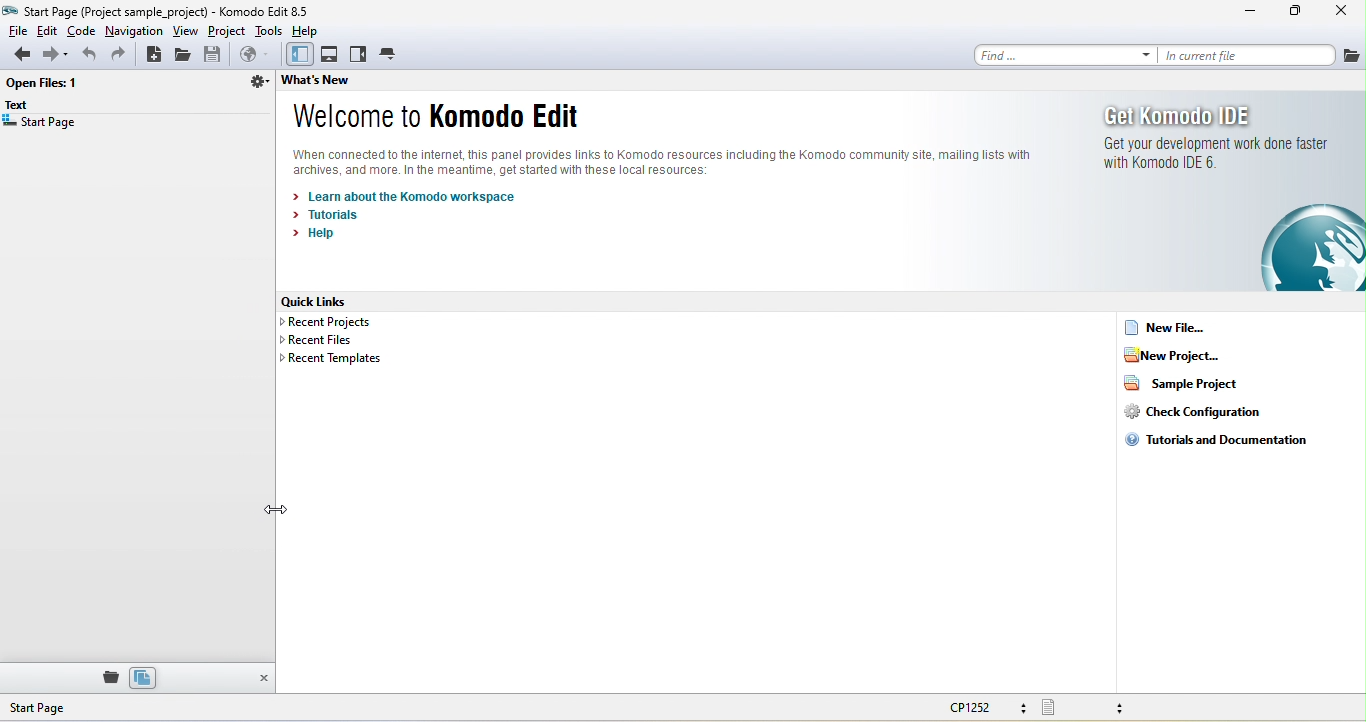 The width and height of the screenshot is (1366, 722). What do you see at coordinates (87, 55) in the screenshot?
I see `undo` at bounding box center [87, 55].